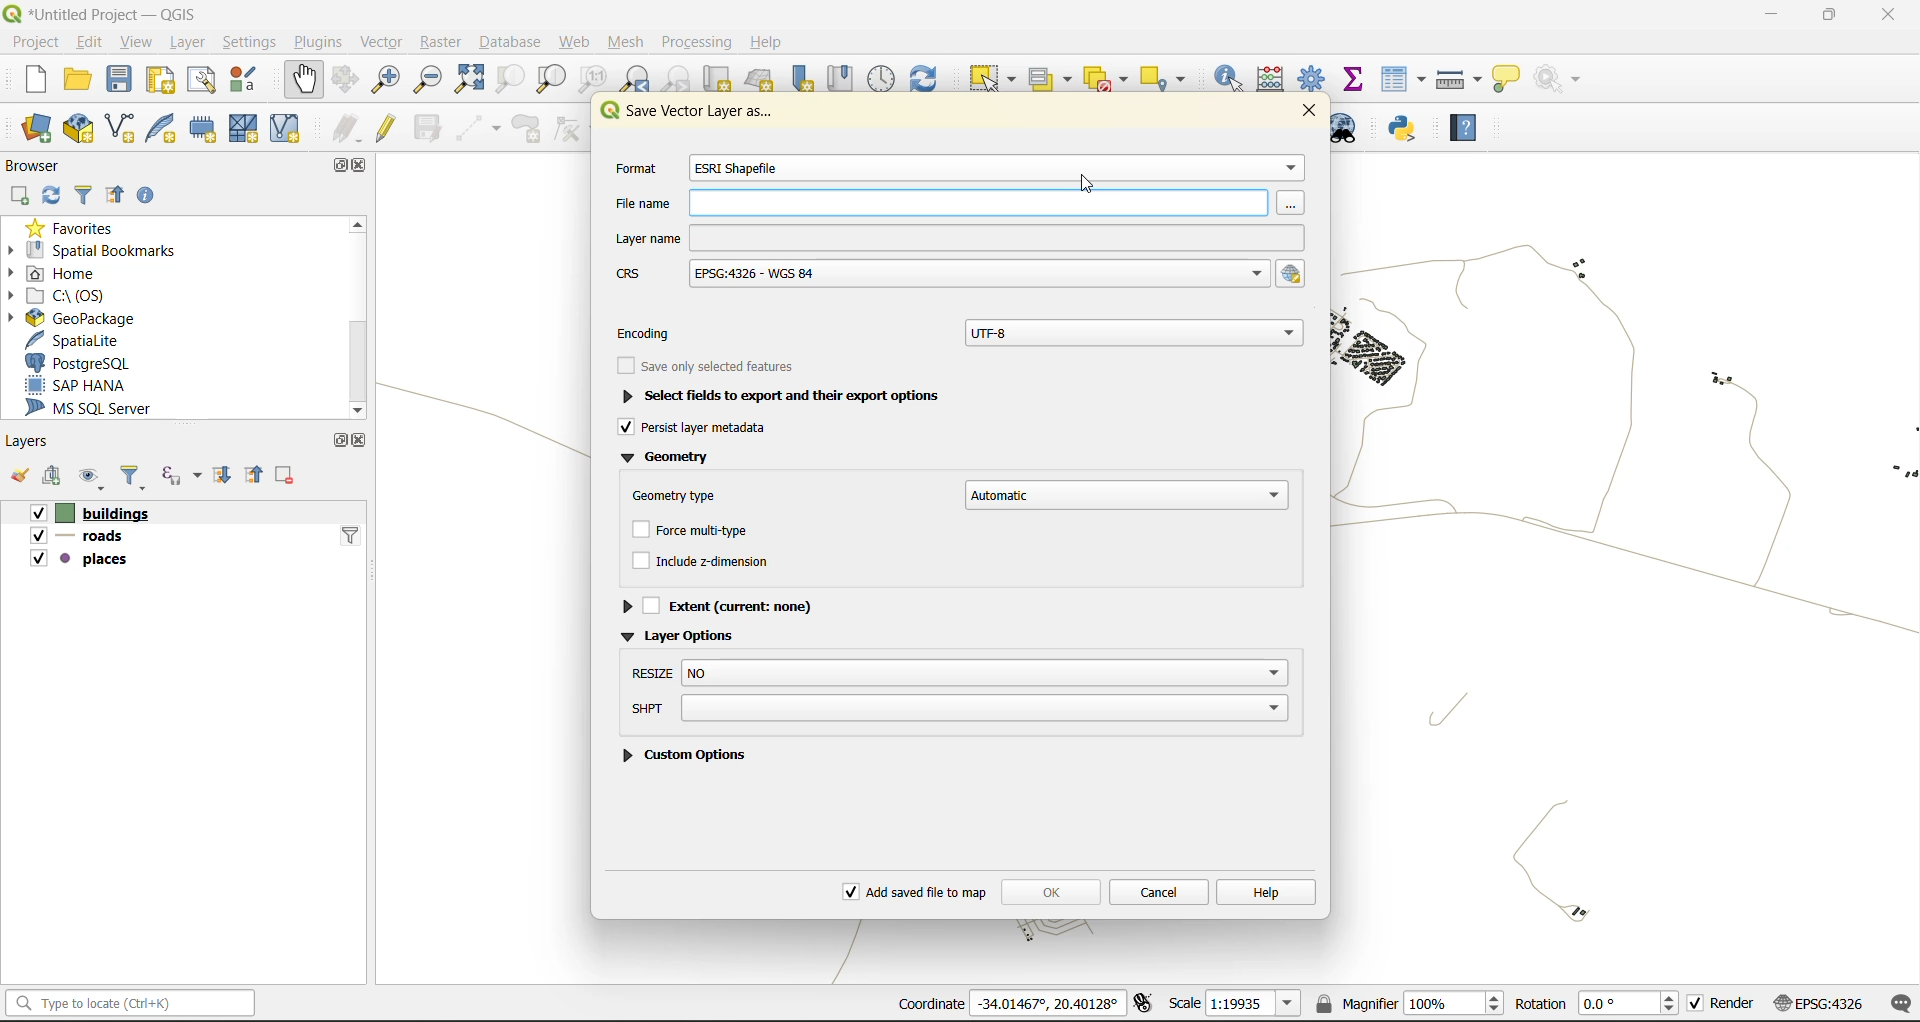 The height and width of the screenshot is (1022, 1920). I want to click on new spatialite, so click(166, 126).